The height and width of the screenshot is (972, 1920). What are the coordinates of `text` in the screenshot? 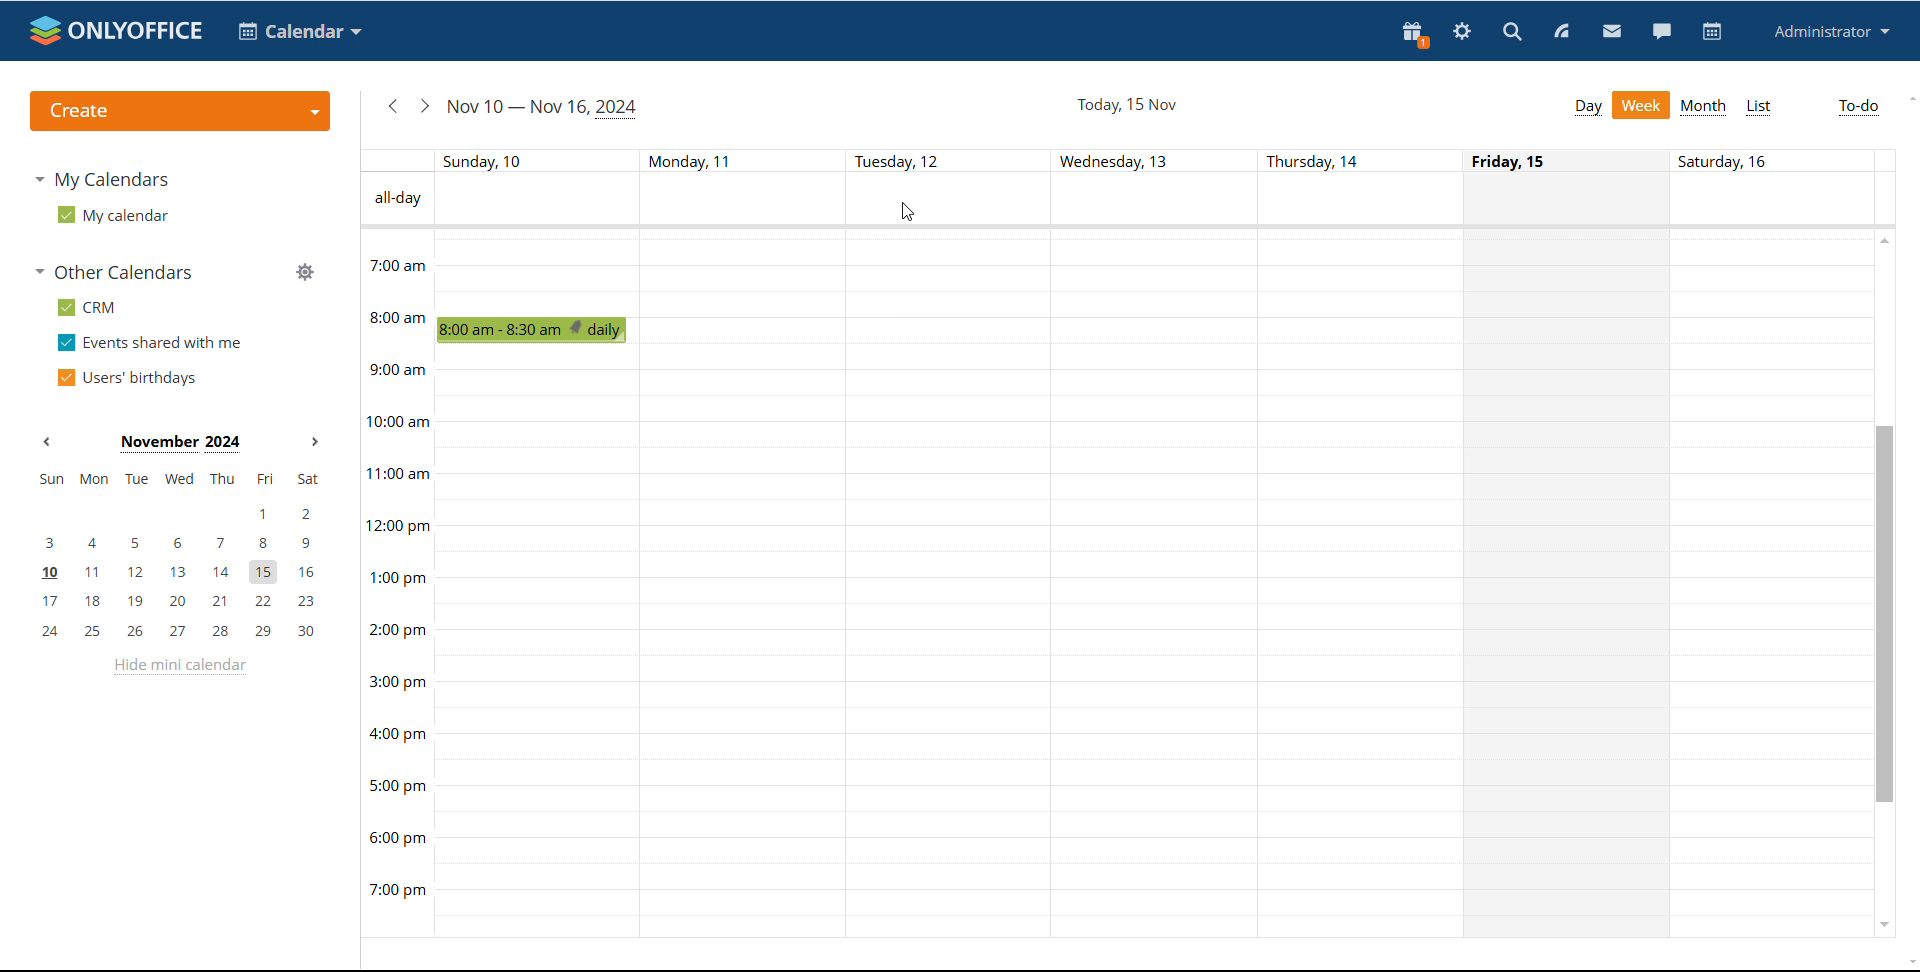 It's located at (397, 199).